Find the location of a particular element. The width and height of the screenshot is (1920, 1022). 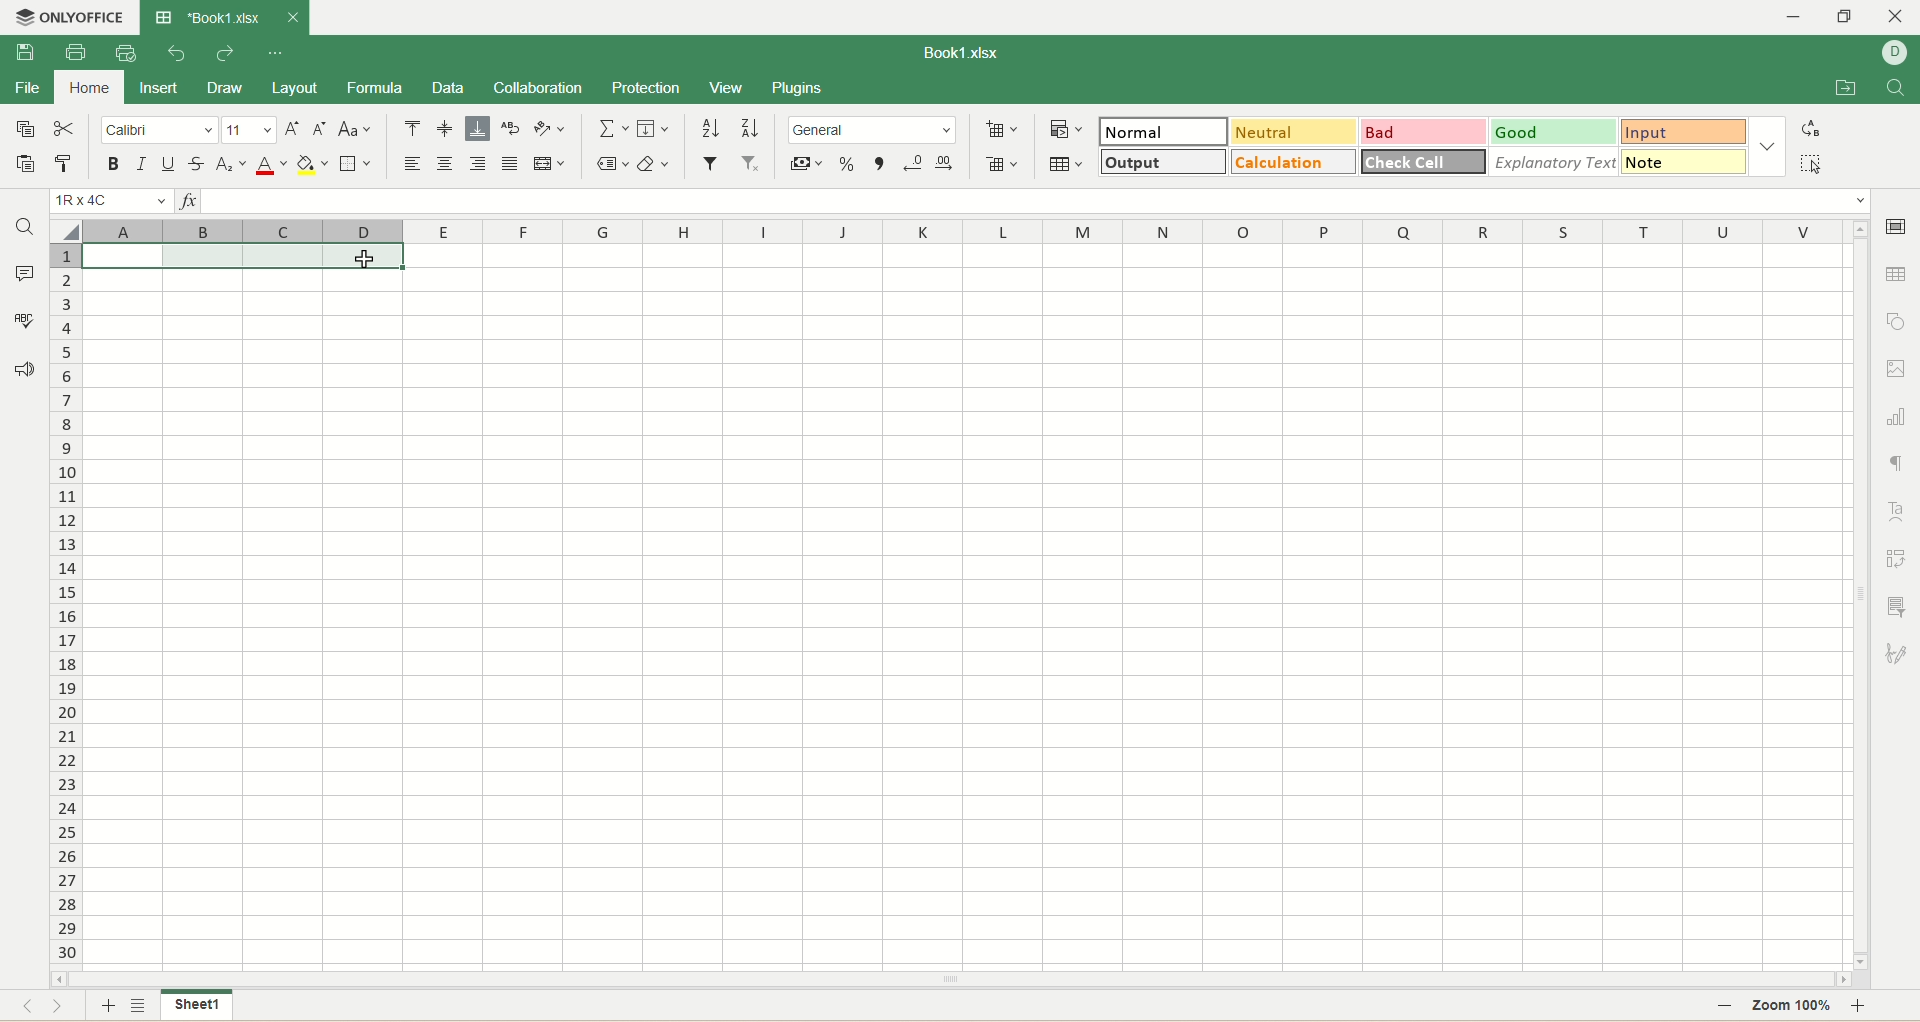

align bottom is located at coordinates (477, 129).